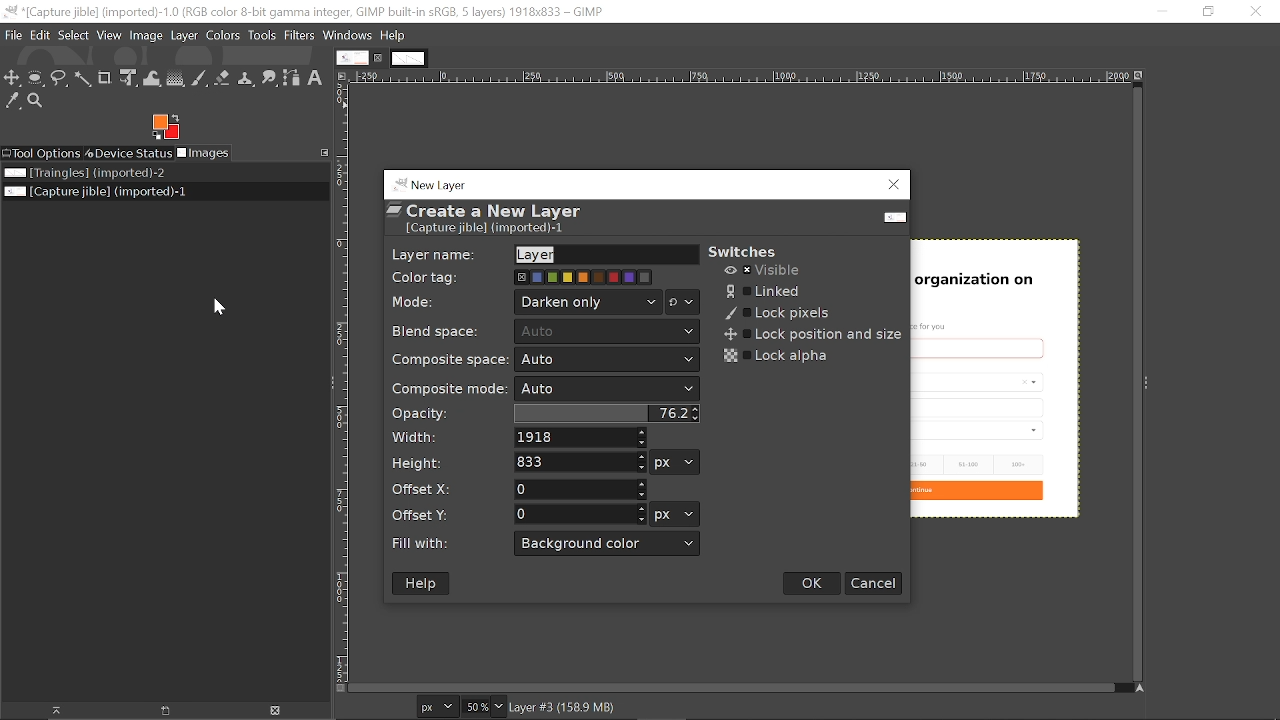  I want to click on Mode, so click(589, 302).